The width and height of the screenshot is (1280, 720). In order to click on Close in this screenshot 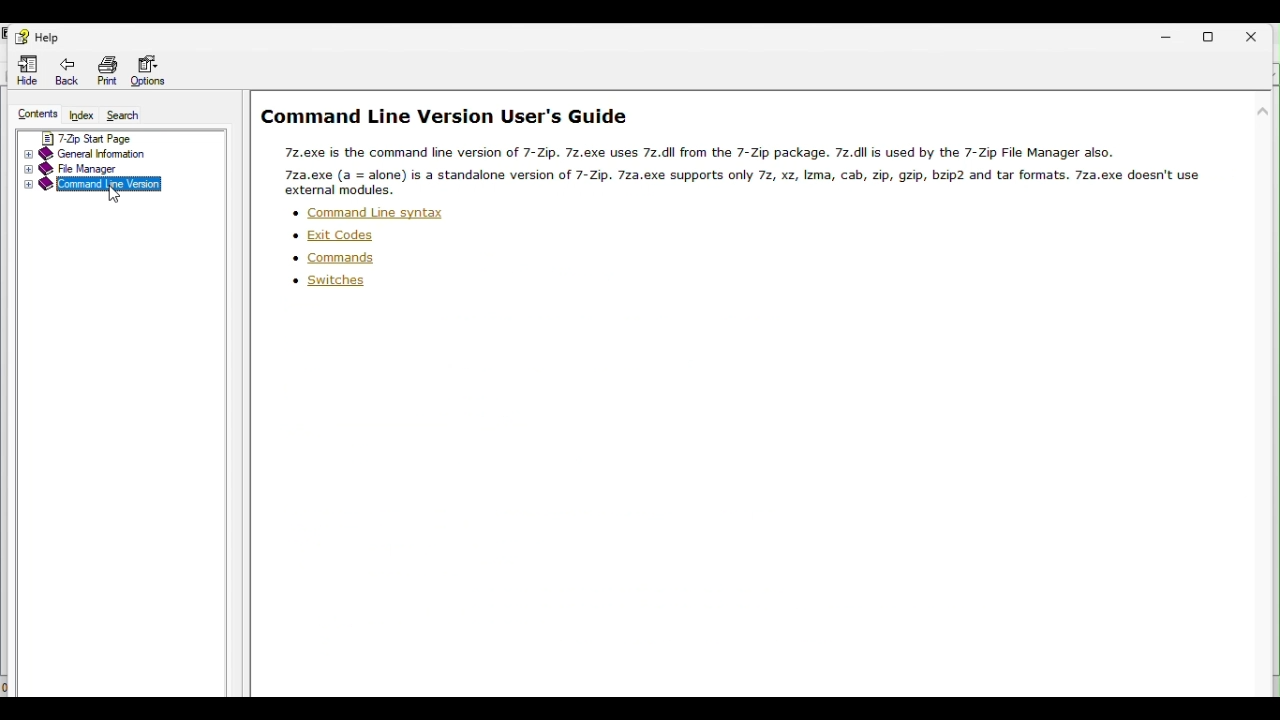, I will do `click(1263, 31)`.